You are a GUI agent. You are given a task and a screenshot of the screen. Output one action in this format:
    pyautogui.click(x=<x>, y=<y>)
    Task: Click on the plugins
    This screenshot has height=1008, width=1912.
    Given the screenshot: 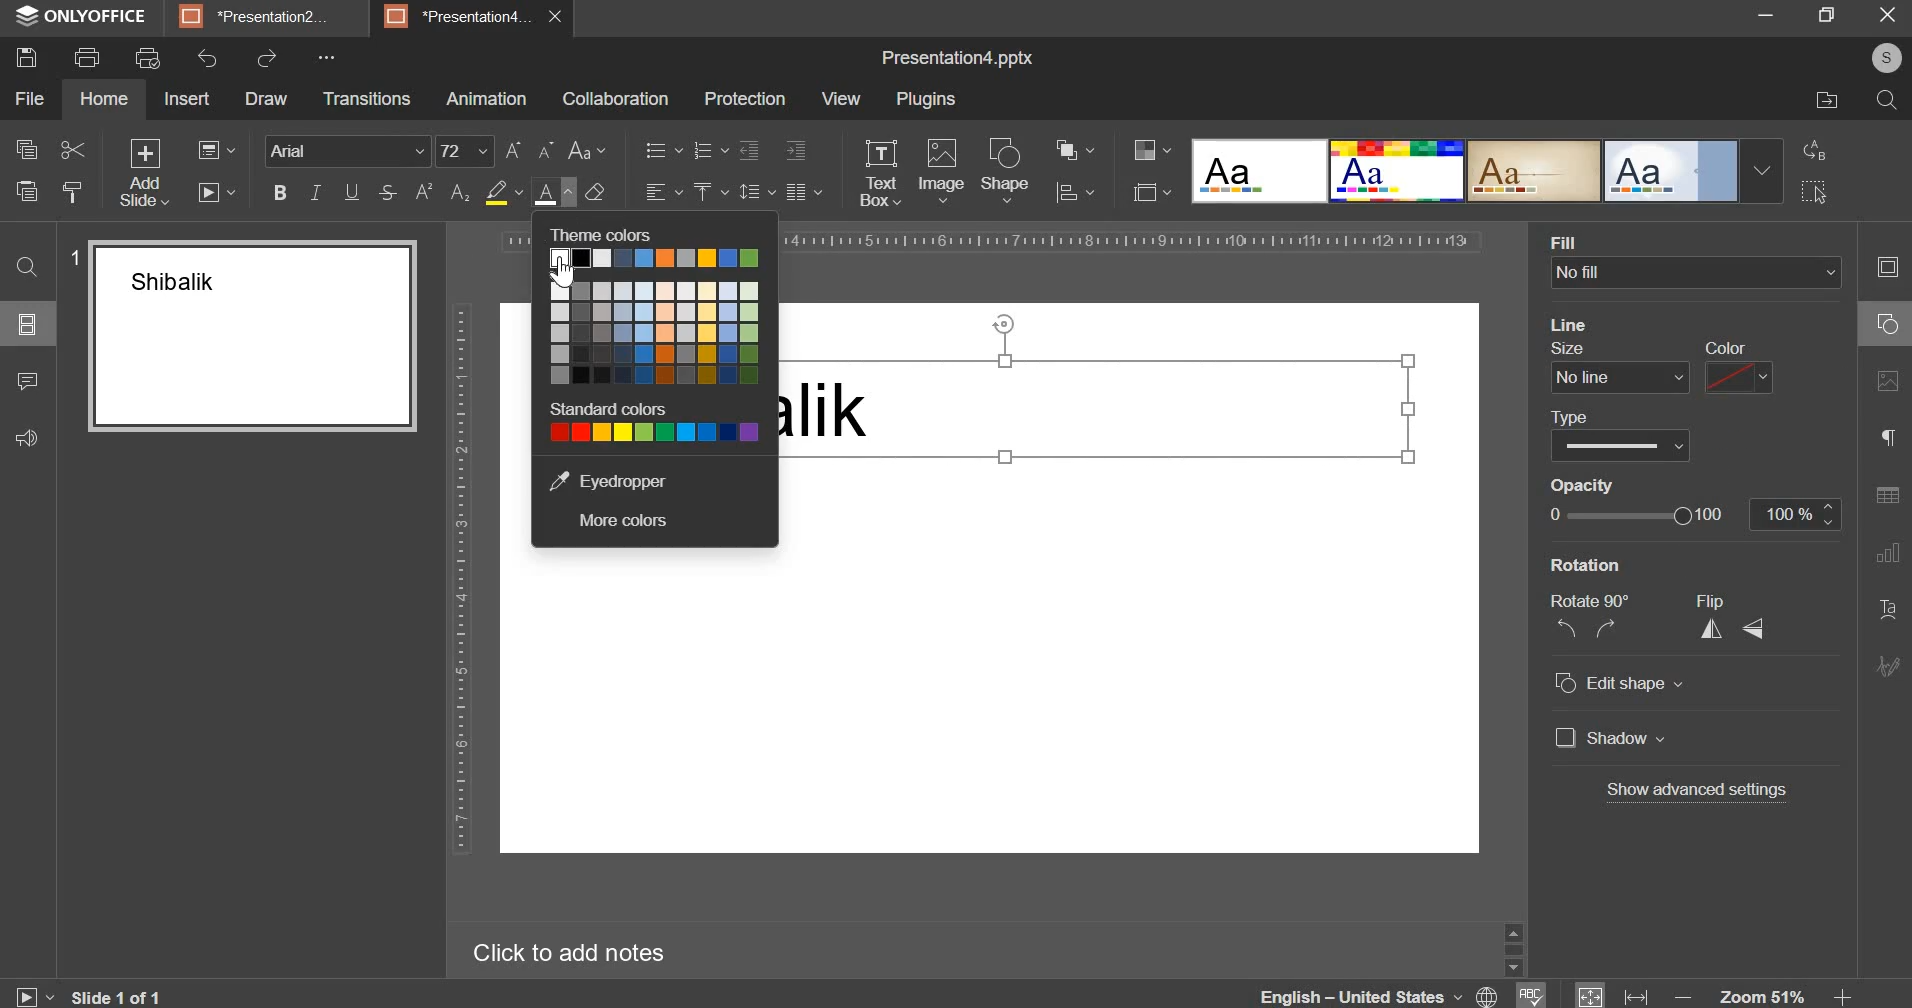 What is the action you would take?
    pyautogui.click(x=926, y=101)
    